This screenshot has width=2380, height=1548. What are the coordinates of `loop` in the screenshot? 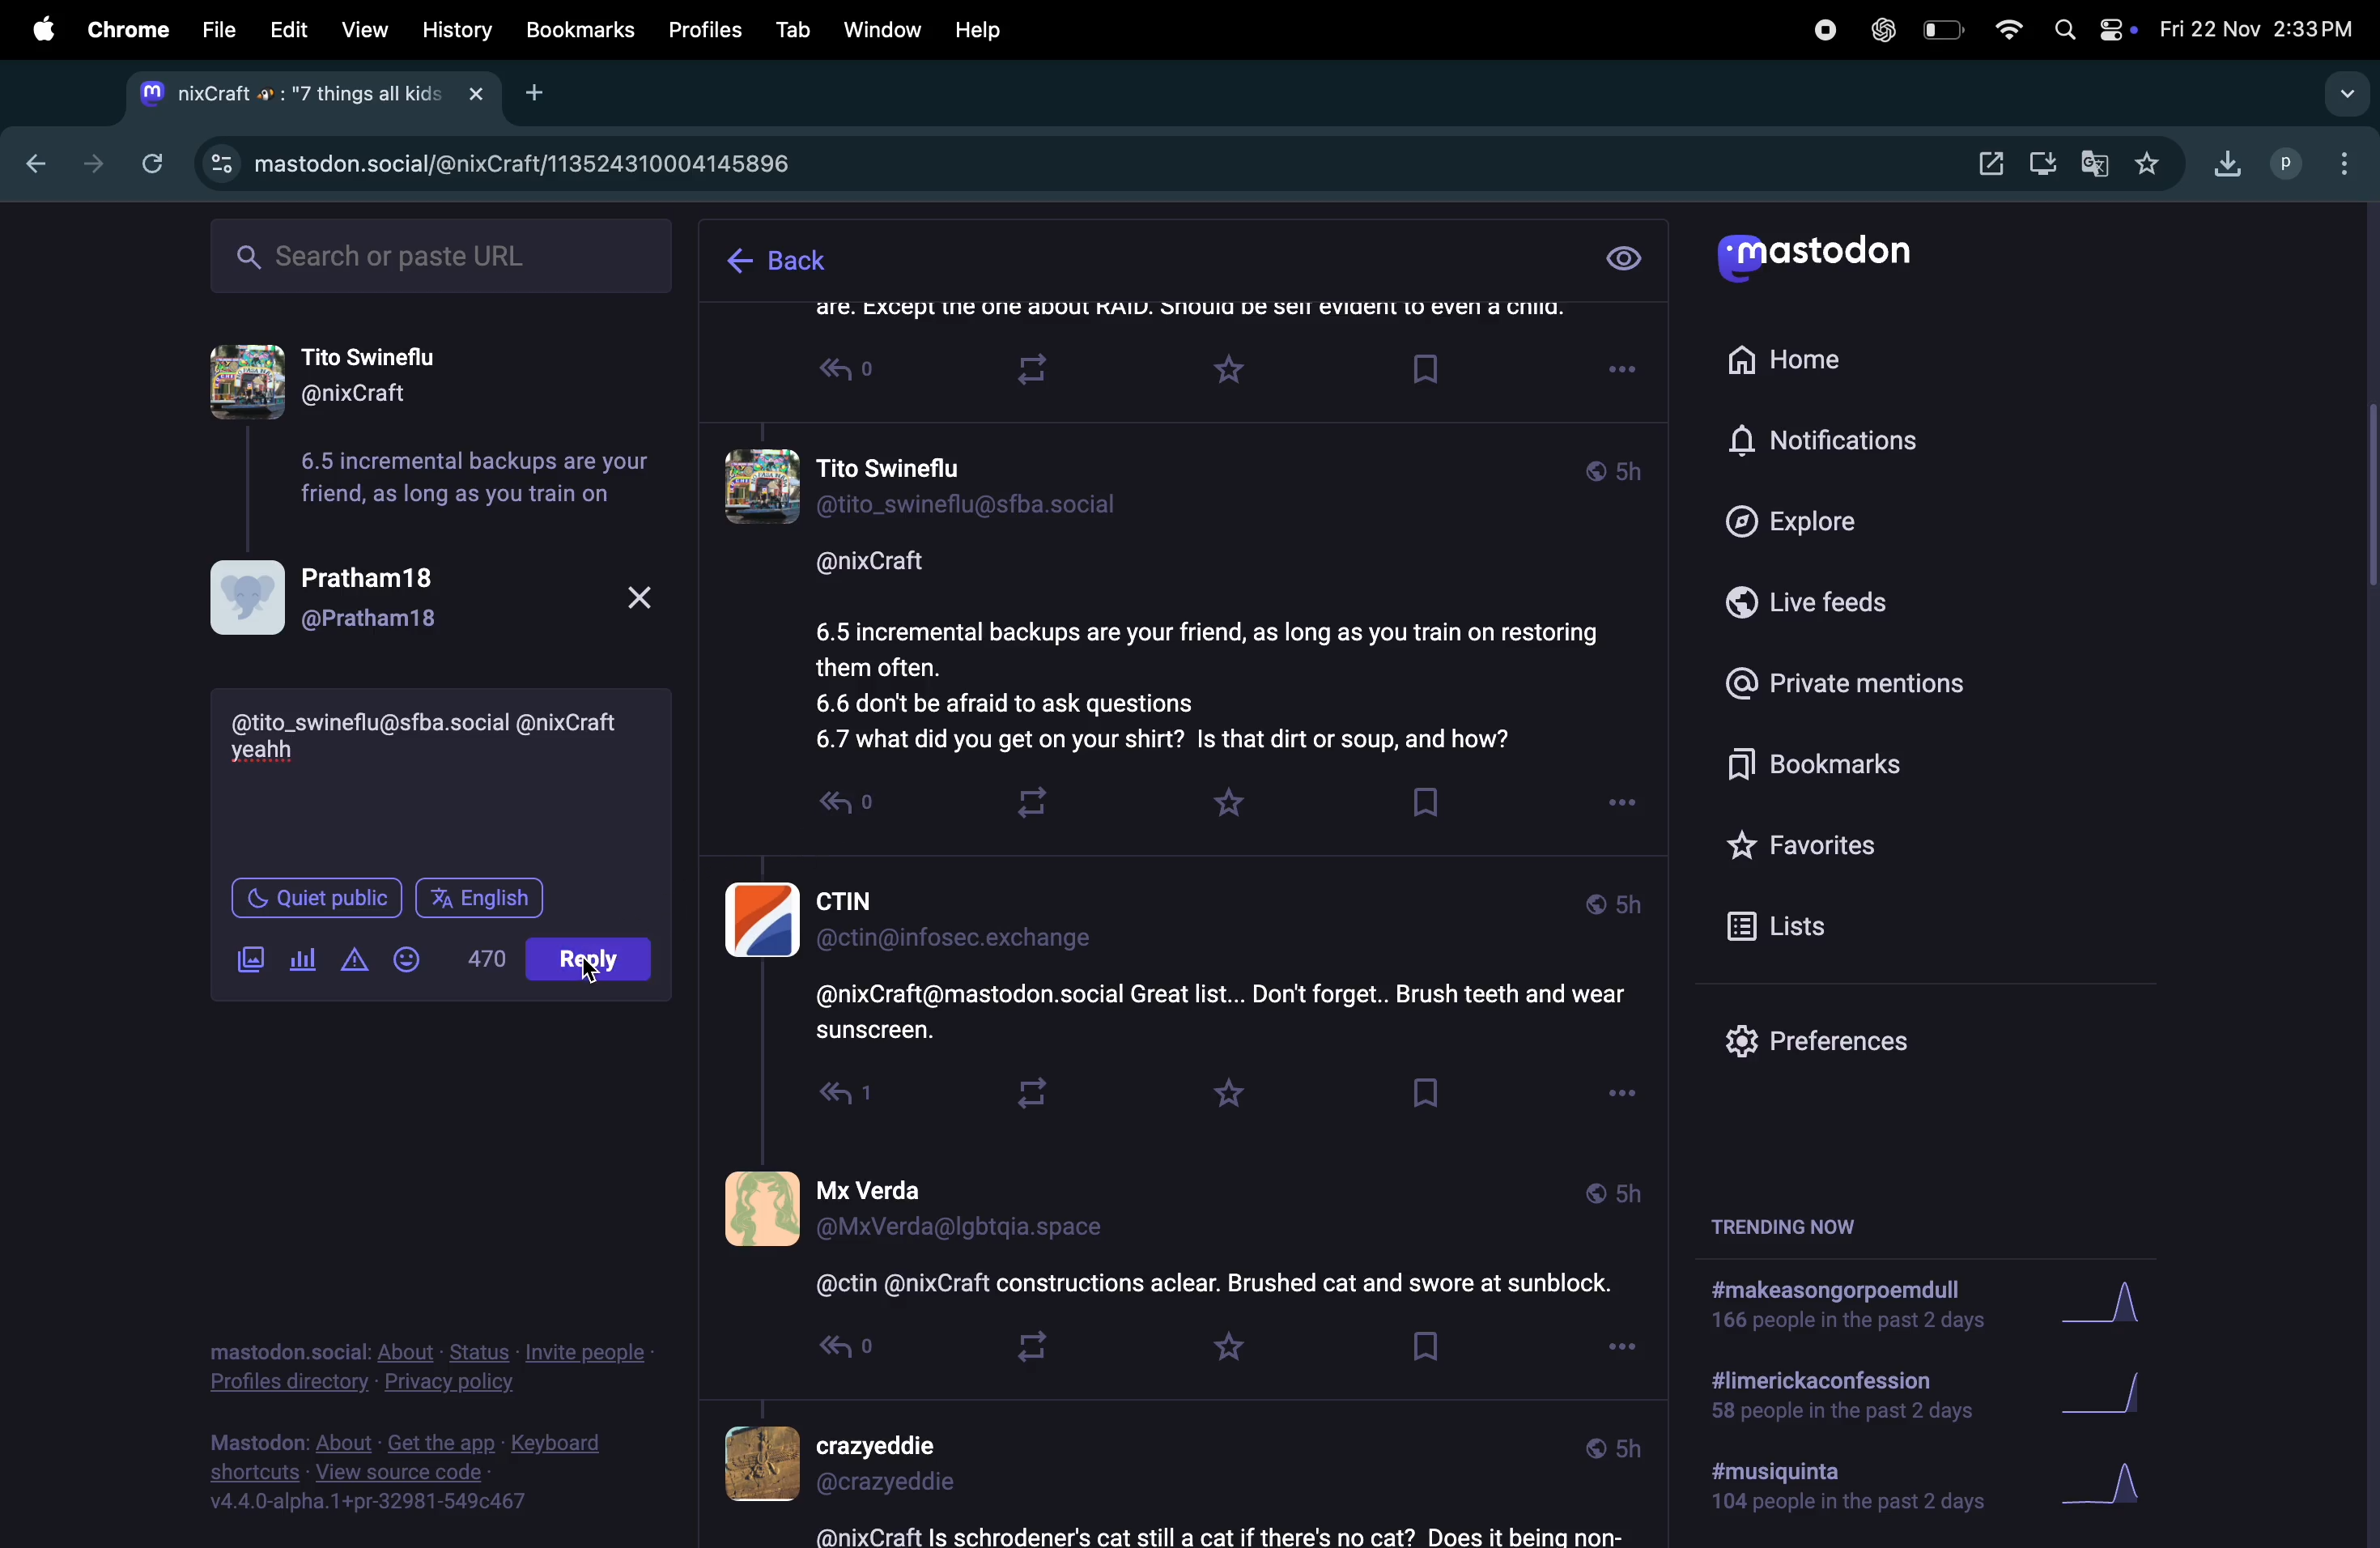 It's located at (1025, 1347).